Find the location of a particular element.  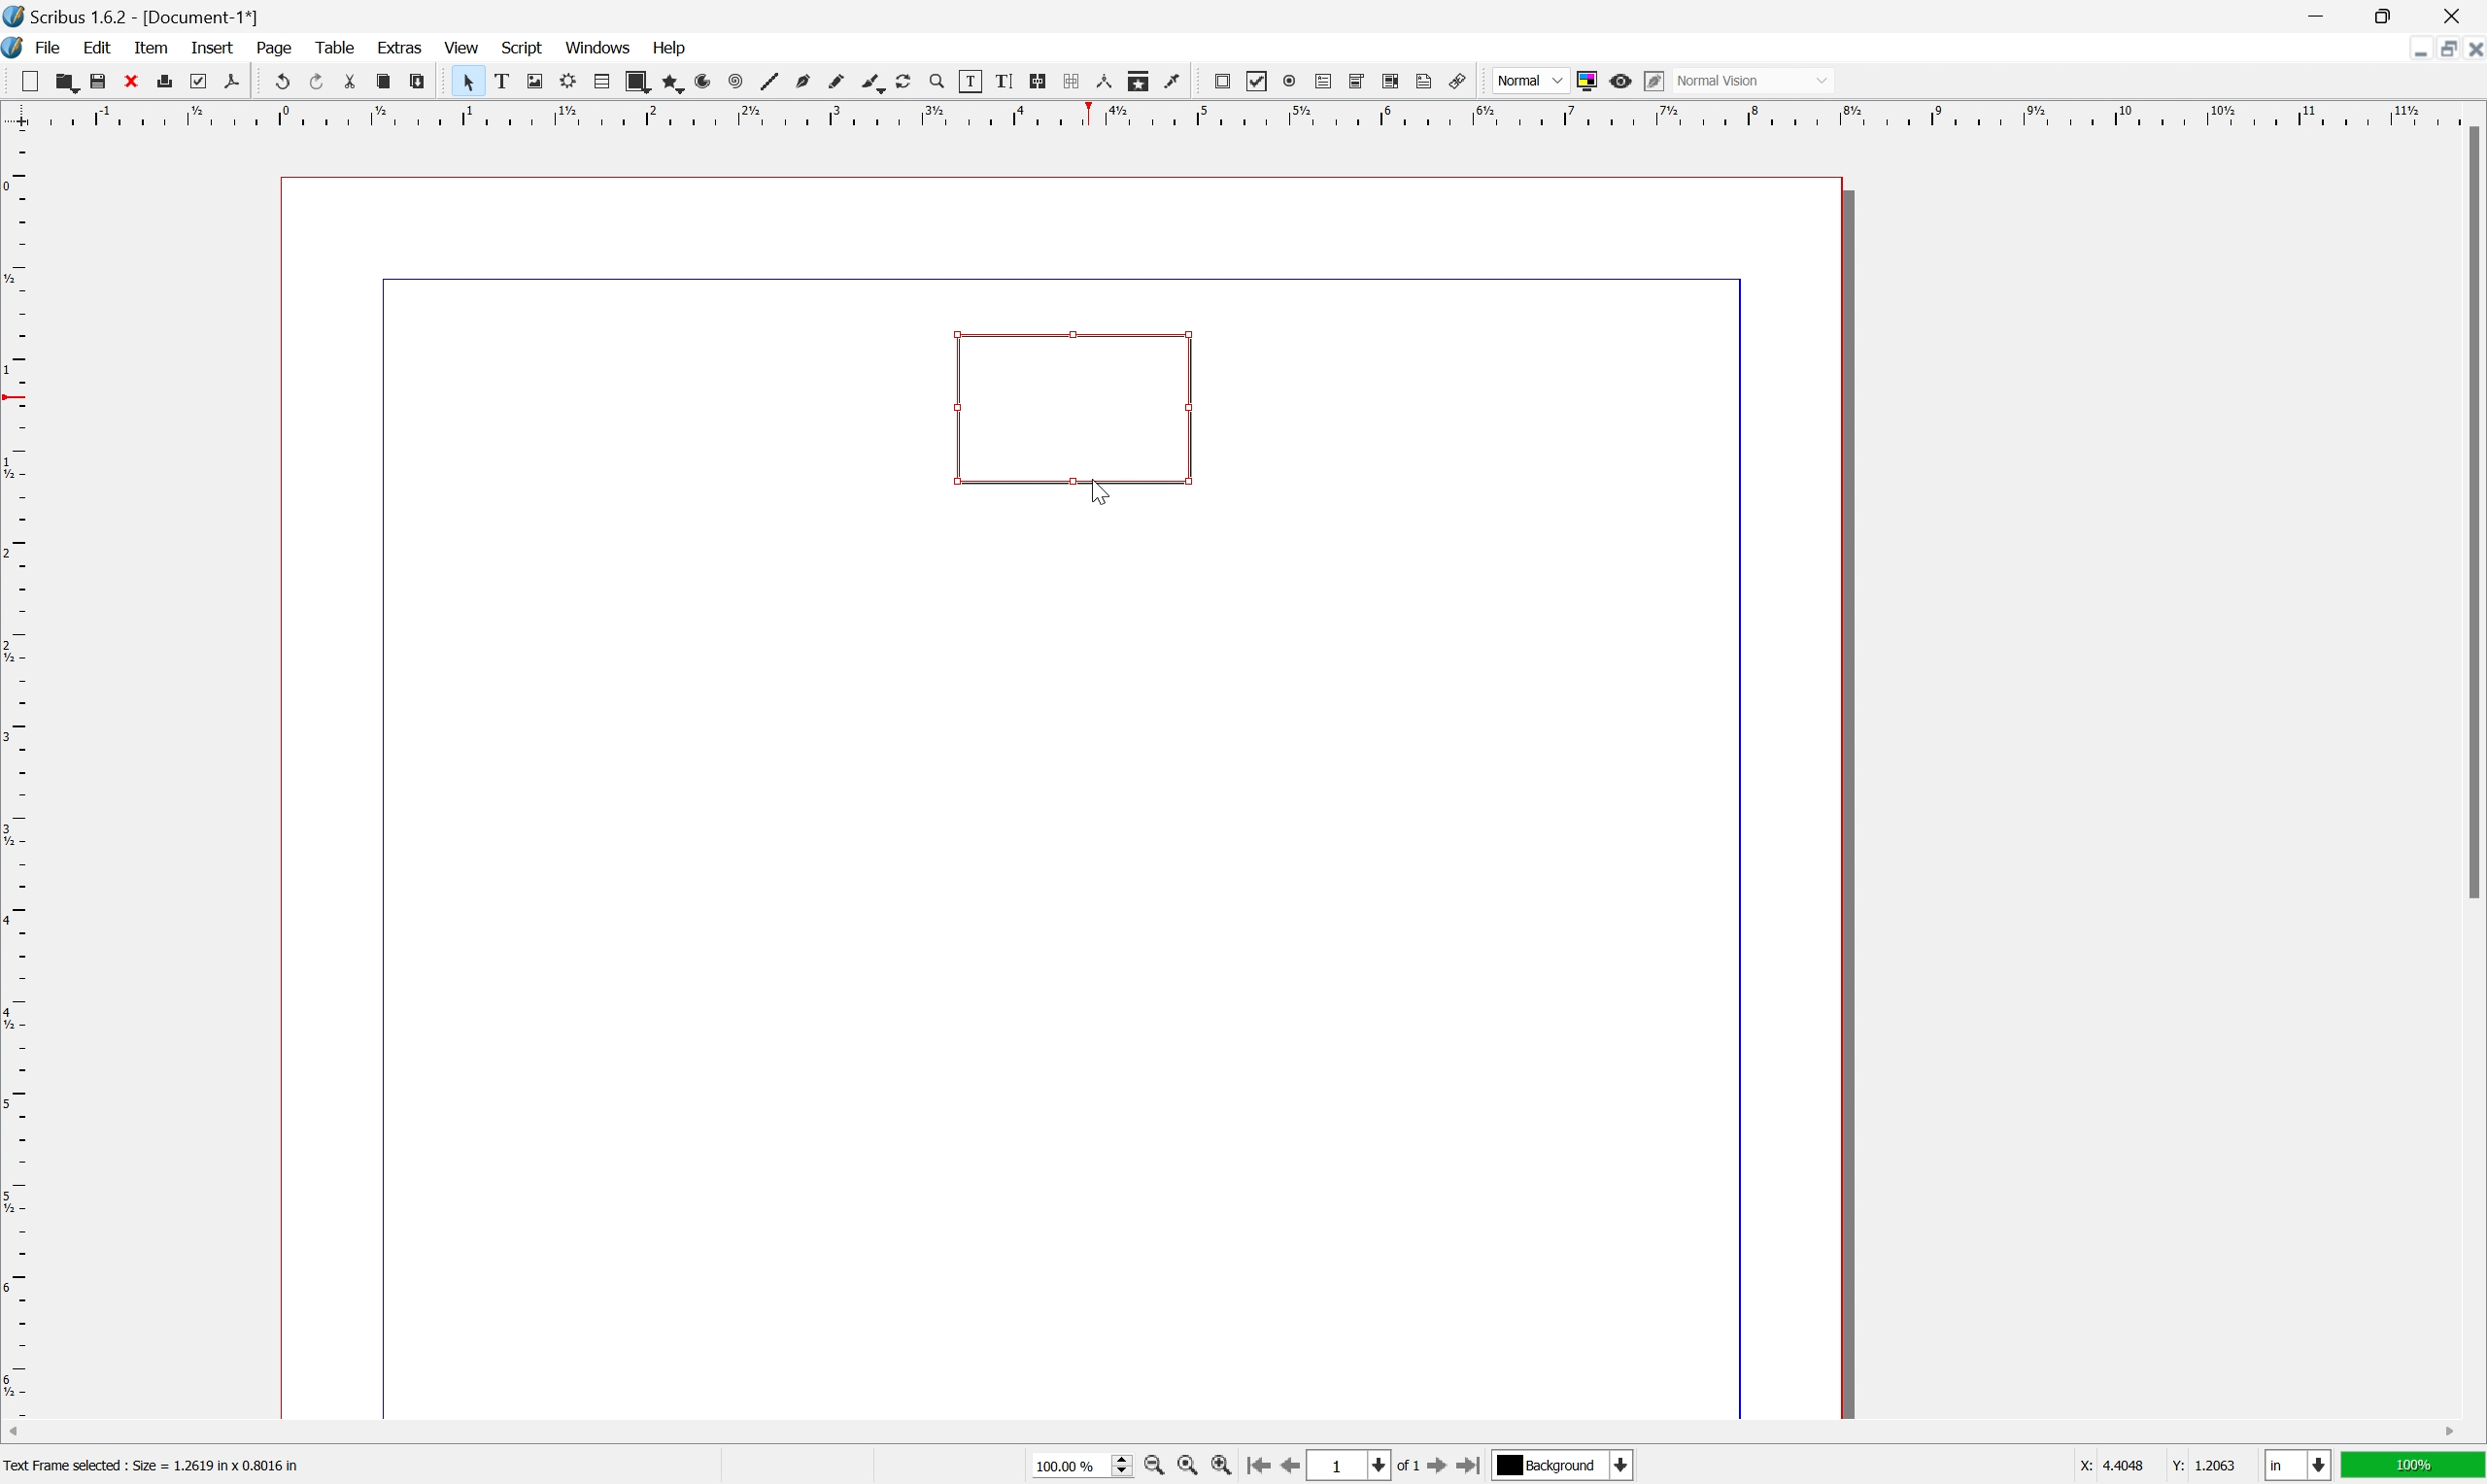

page is located at coordinates (275, 50).